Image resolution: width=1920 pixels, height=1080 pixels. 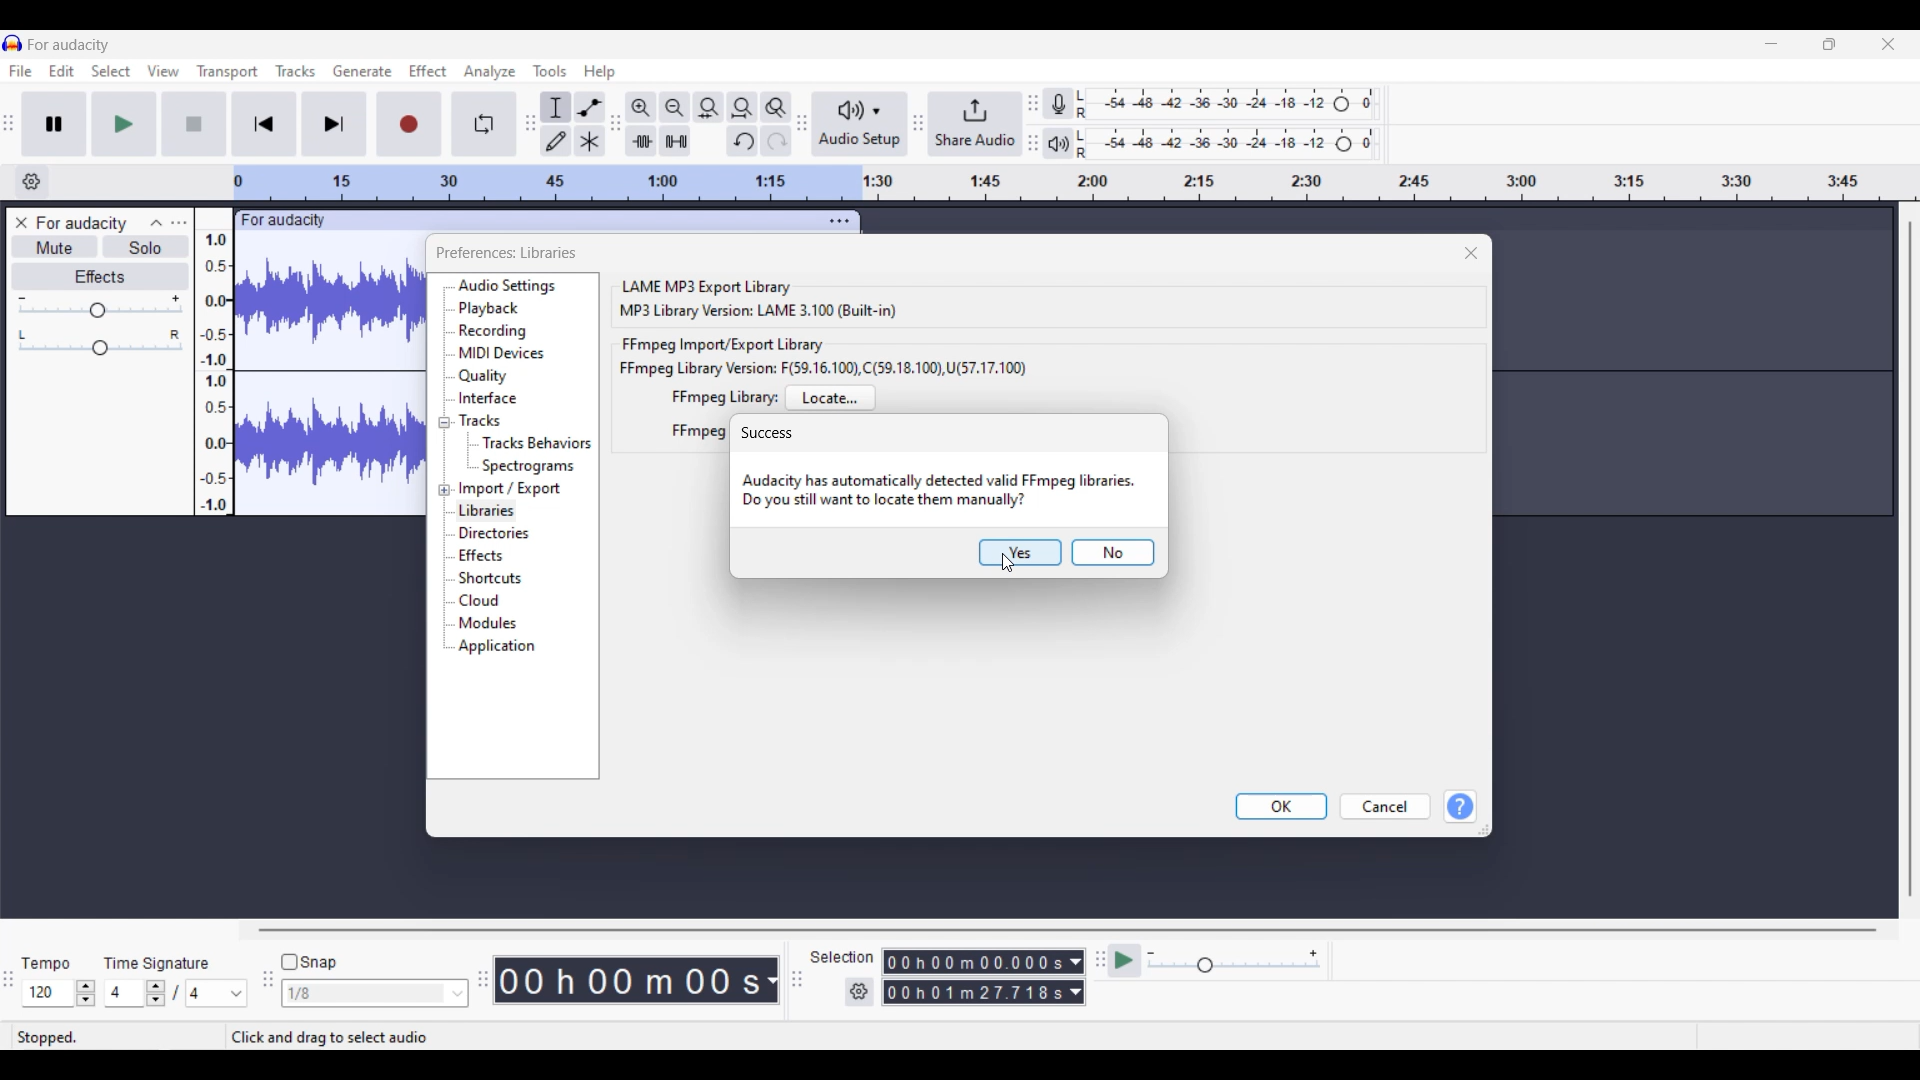 What do you see at coordinates (775, 108) in the screenshot?
I see `Zoom toggle` at bounding box center [775, 108].